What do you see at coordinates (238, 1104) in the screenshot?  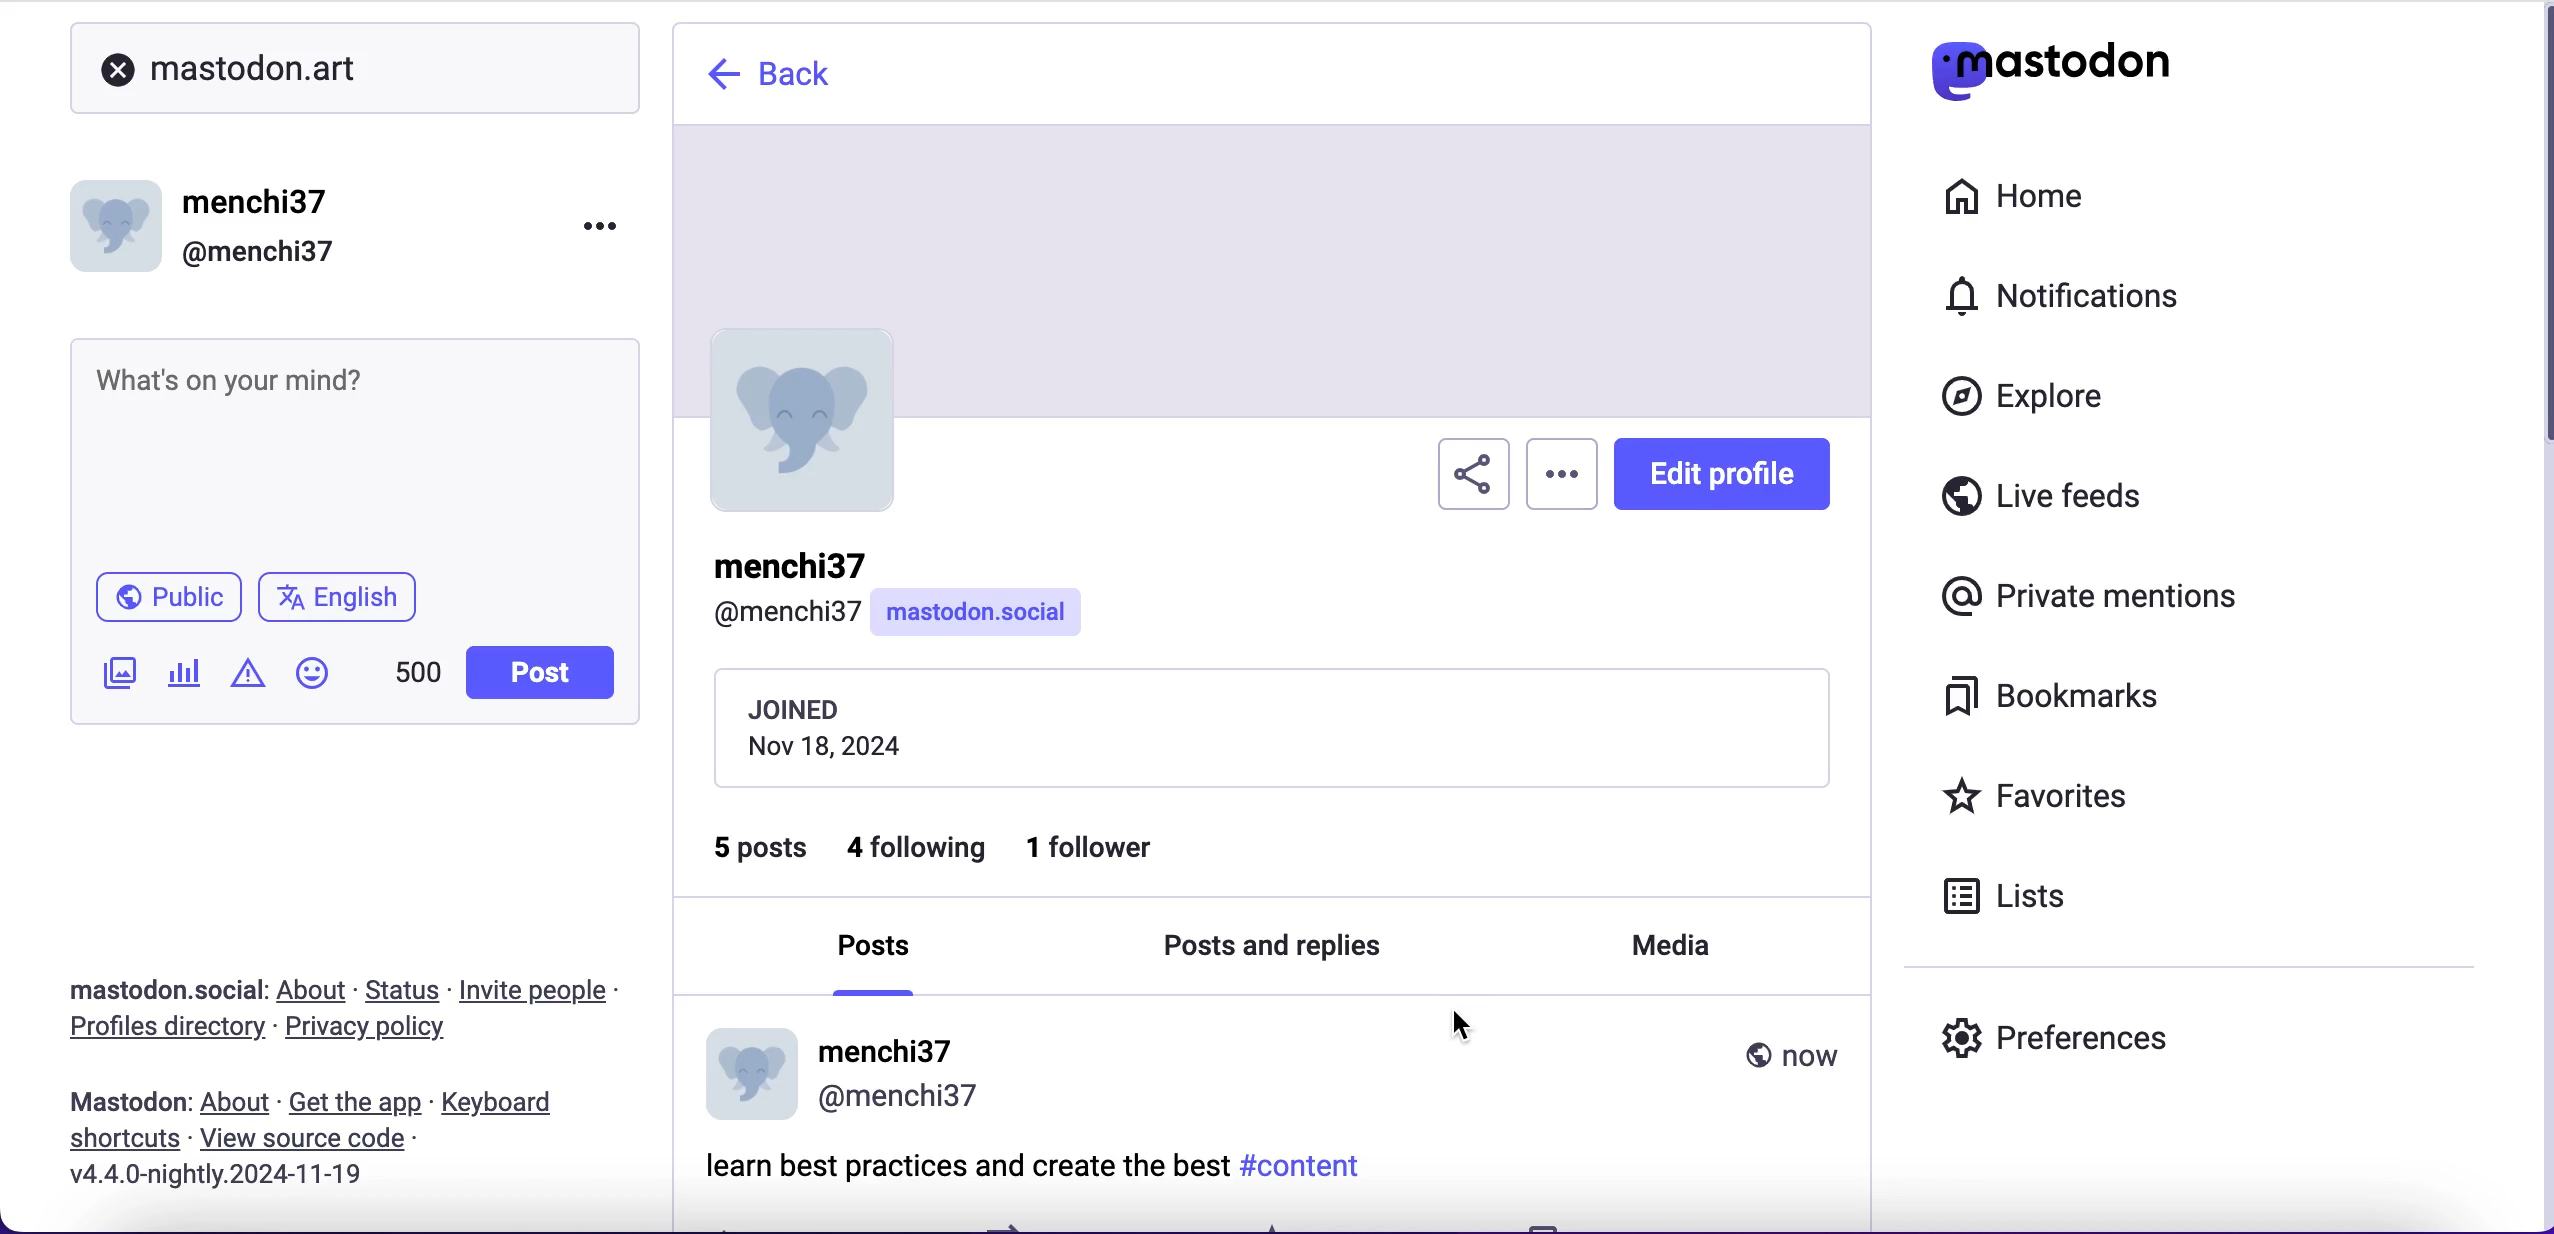 I see `about` at bounding box center [238, 1104].